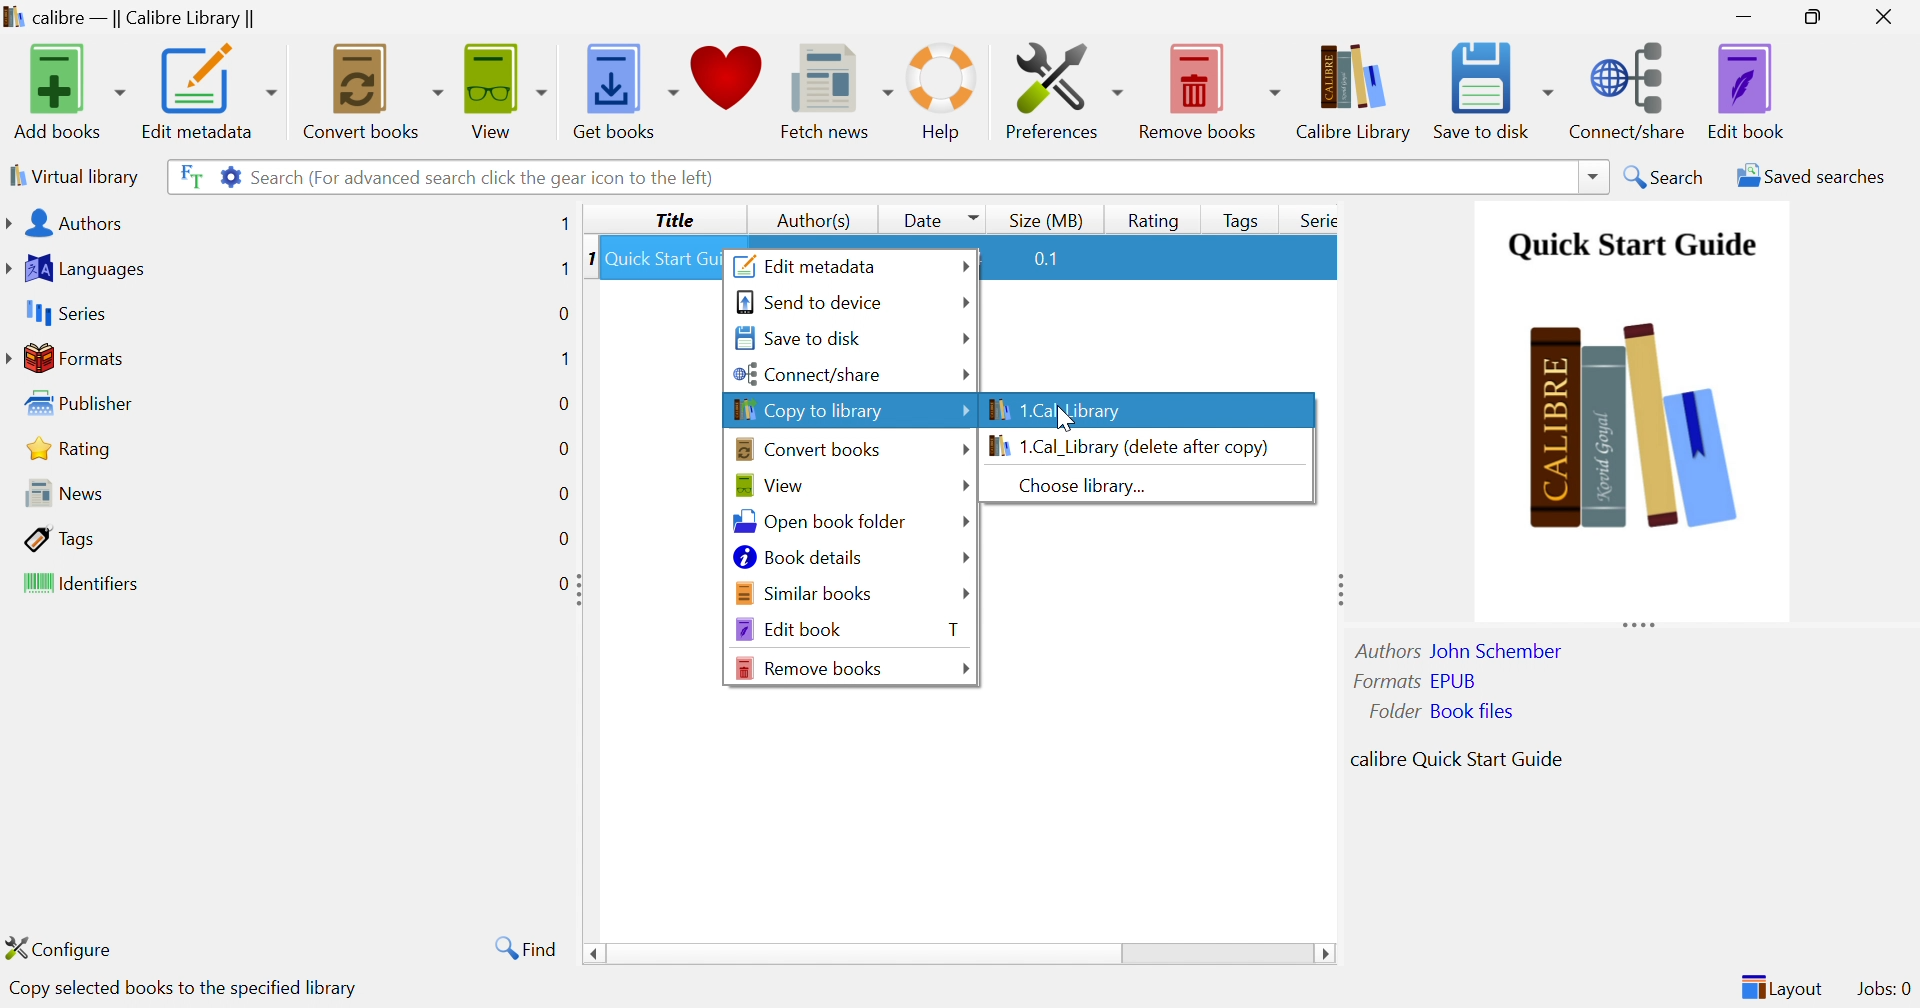  Describe the element at coordinates (628, 88) in the screenshot. I see `Get books` at that location.